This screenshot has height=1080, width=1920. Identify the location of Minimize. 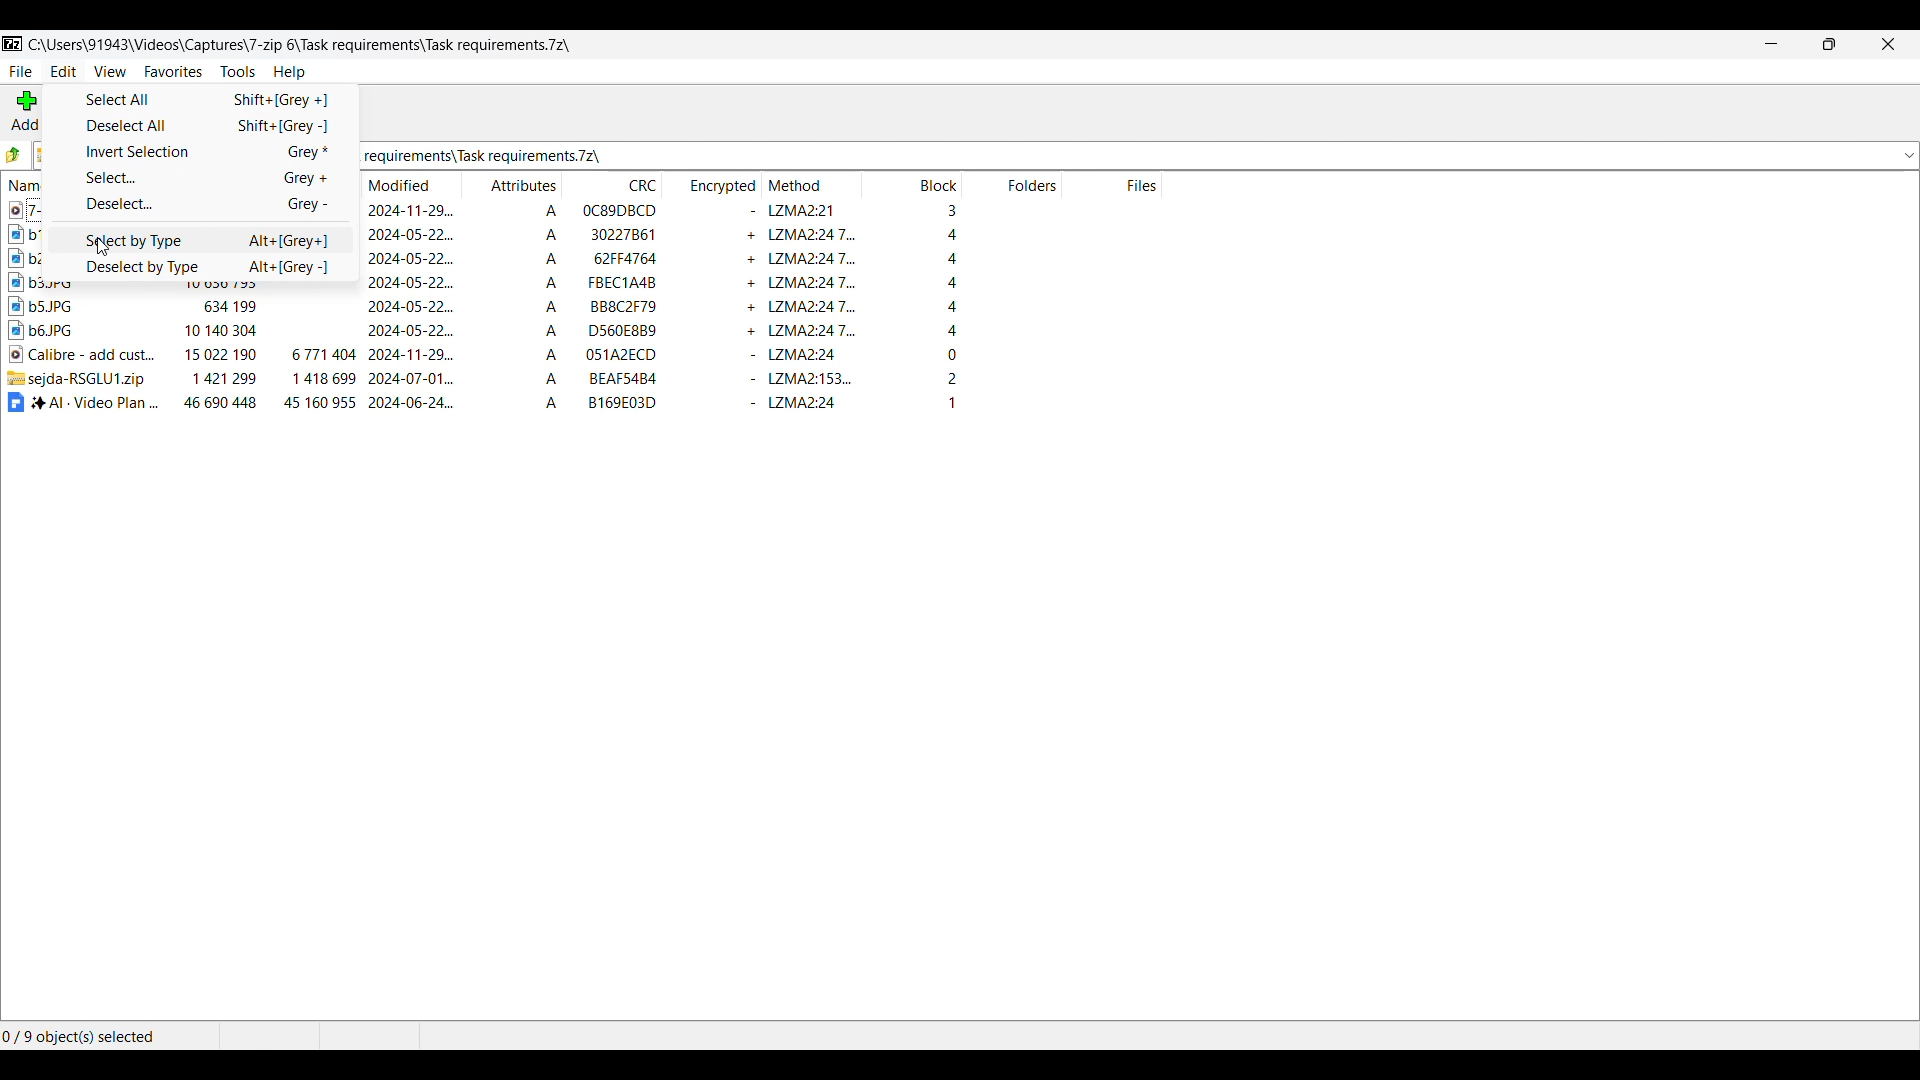
(1772, 44).